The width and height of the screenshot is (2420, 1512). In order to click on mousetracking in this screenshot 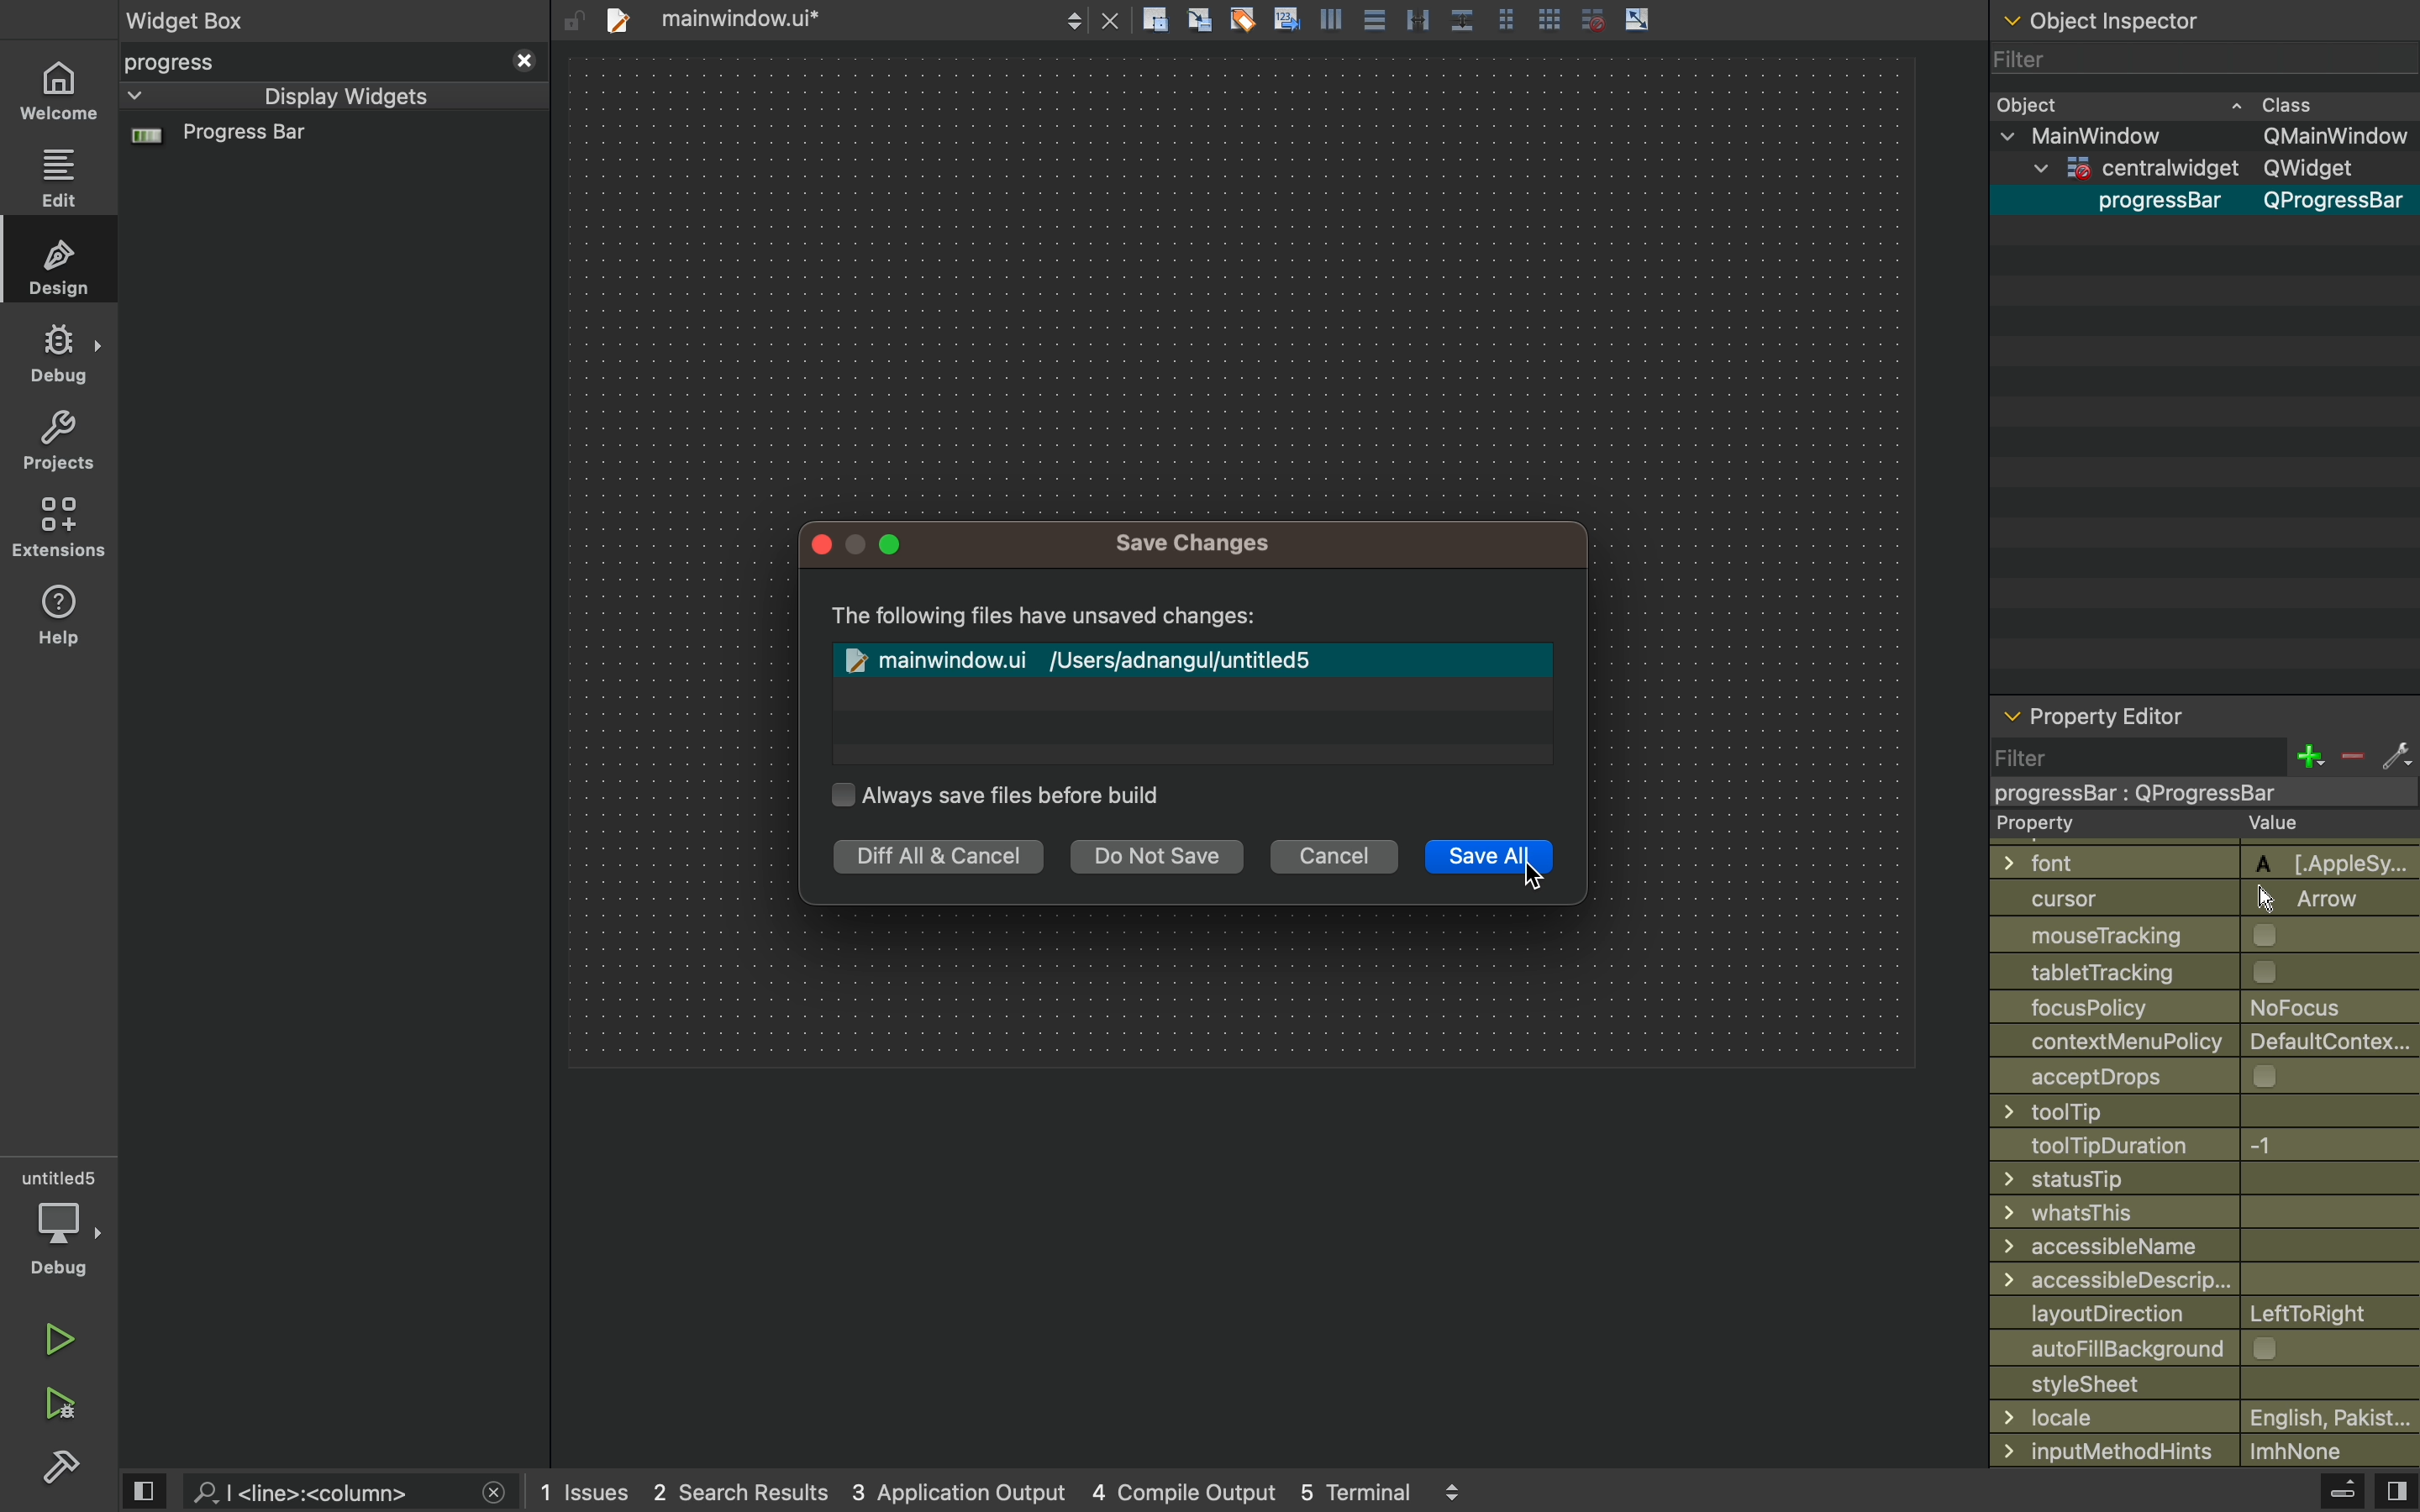, I will do `click(2197, 936)`.